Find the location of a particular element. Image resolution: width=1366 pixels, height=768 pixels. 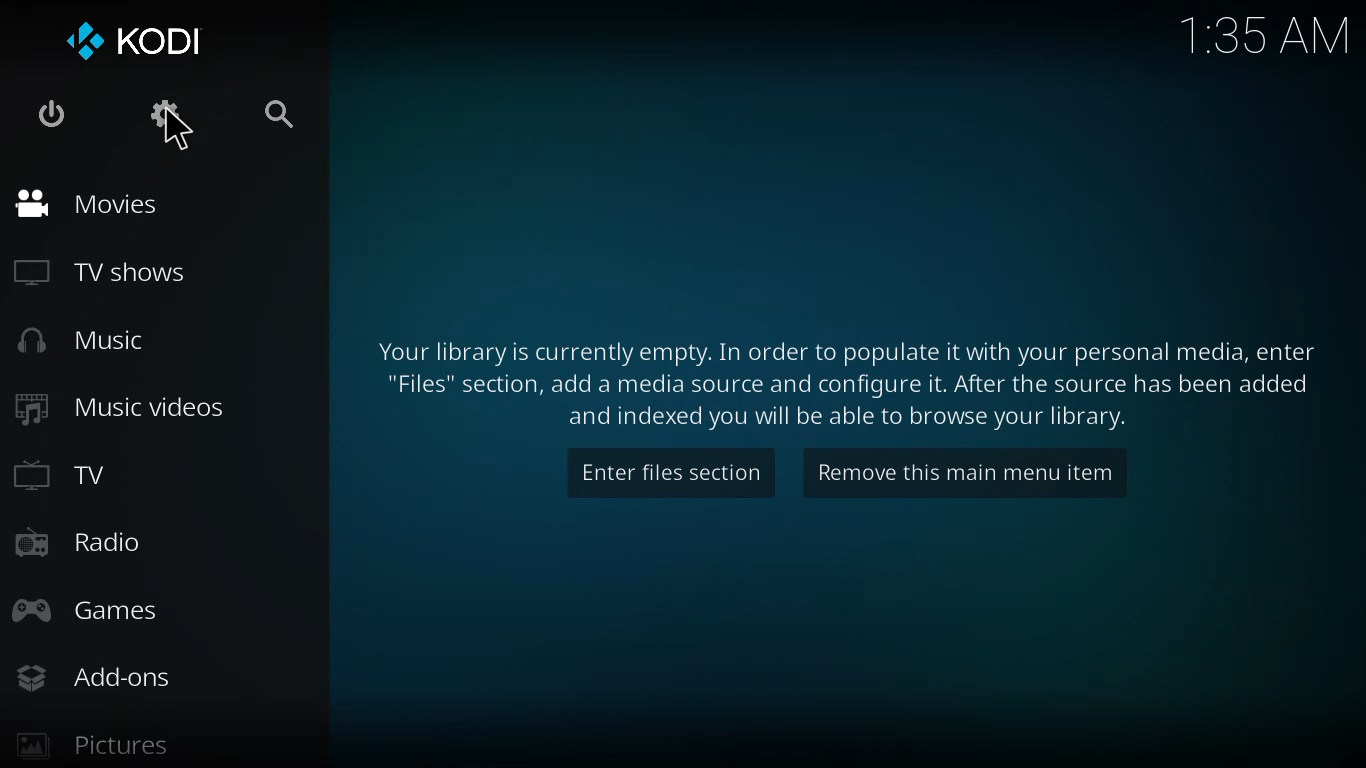

time is located at coordinates (1264, 33).